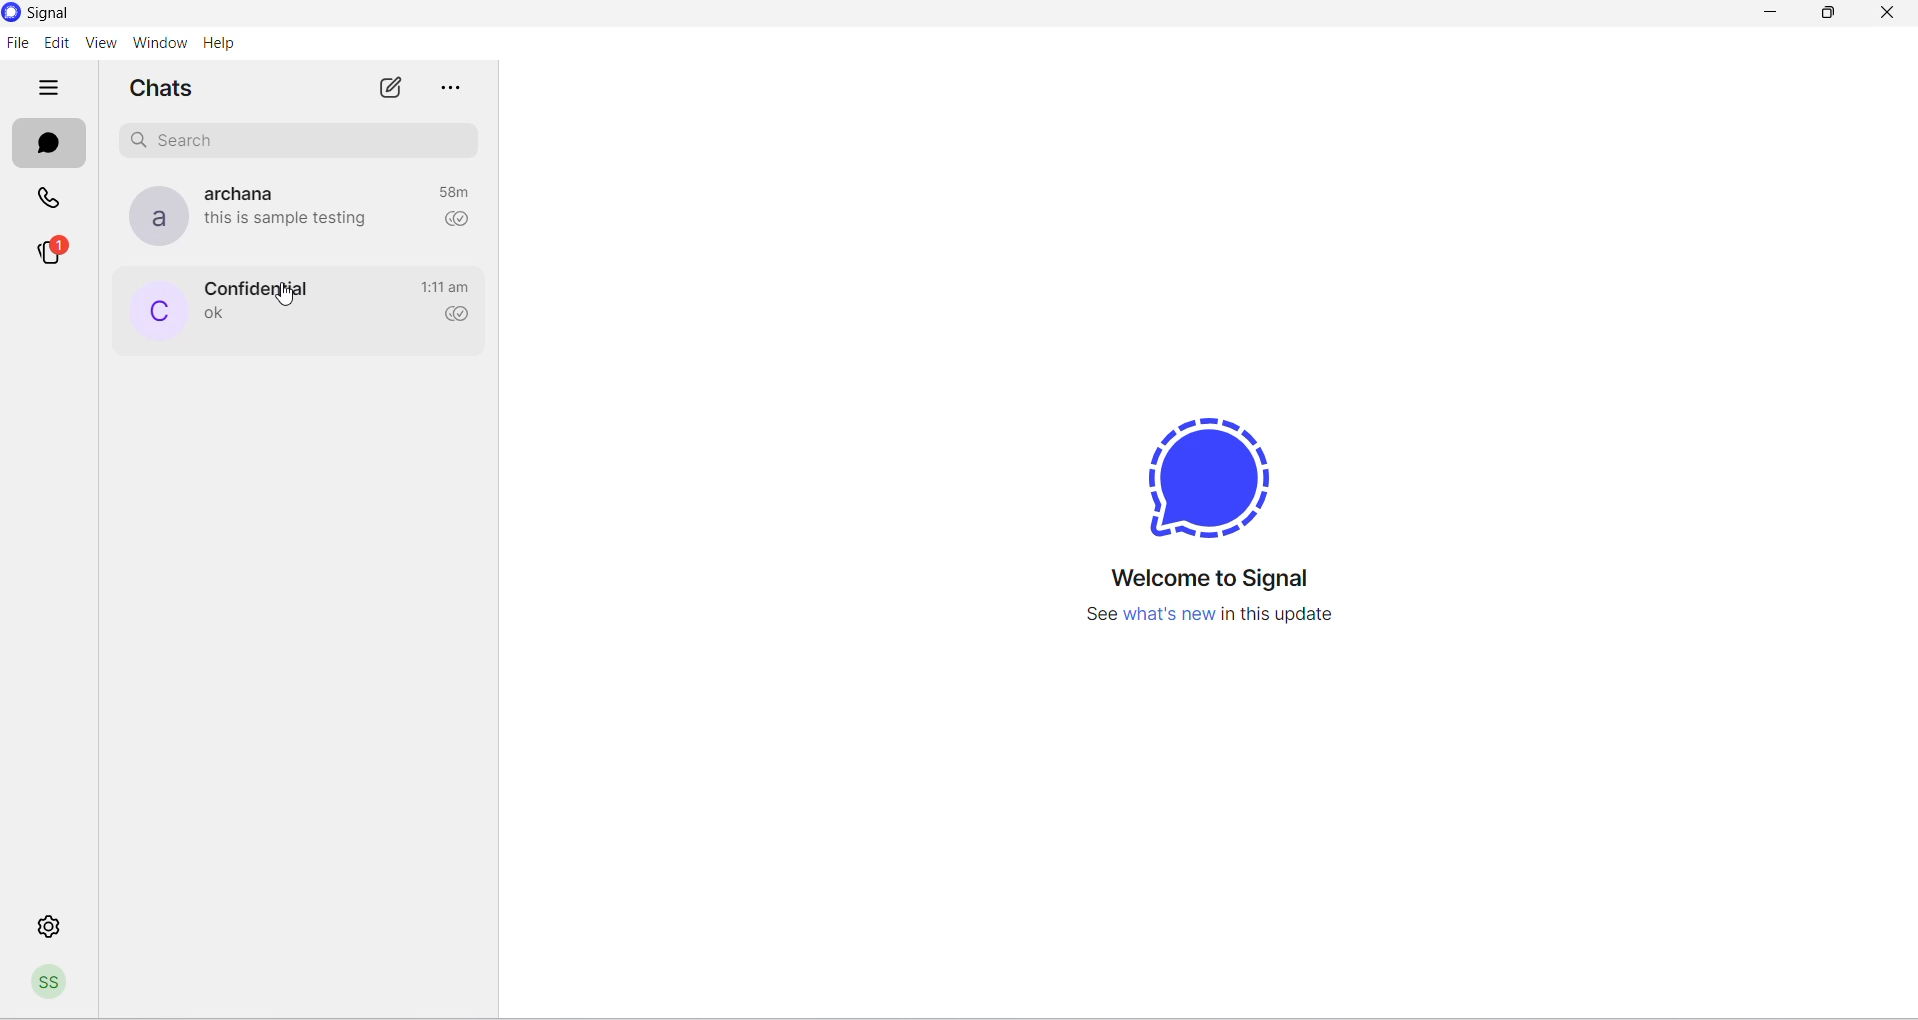  I want to click on edit, so click(55, 44).